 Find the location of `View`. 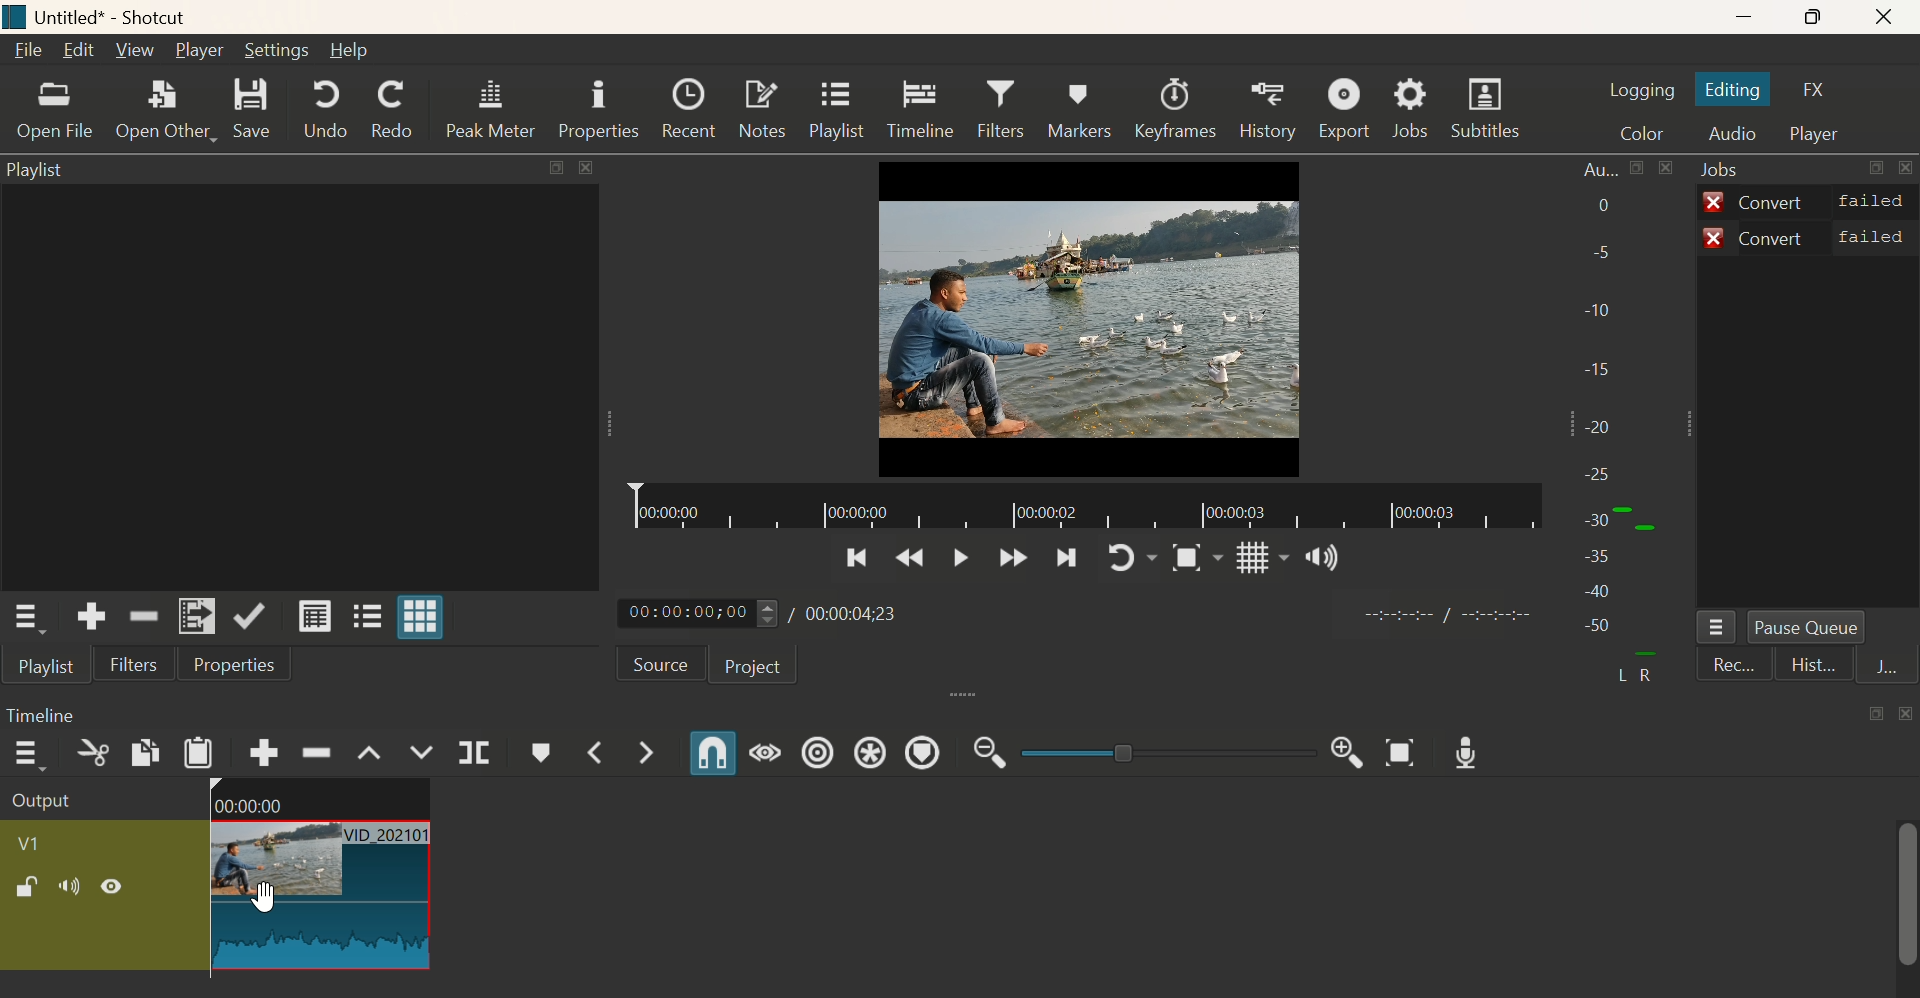

View is located at coordinates (133, 48).